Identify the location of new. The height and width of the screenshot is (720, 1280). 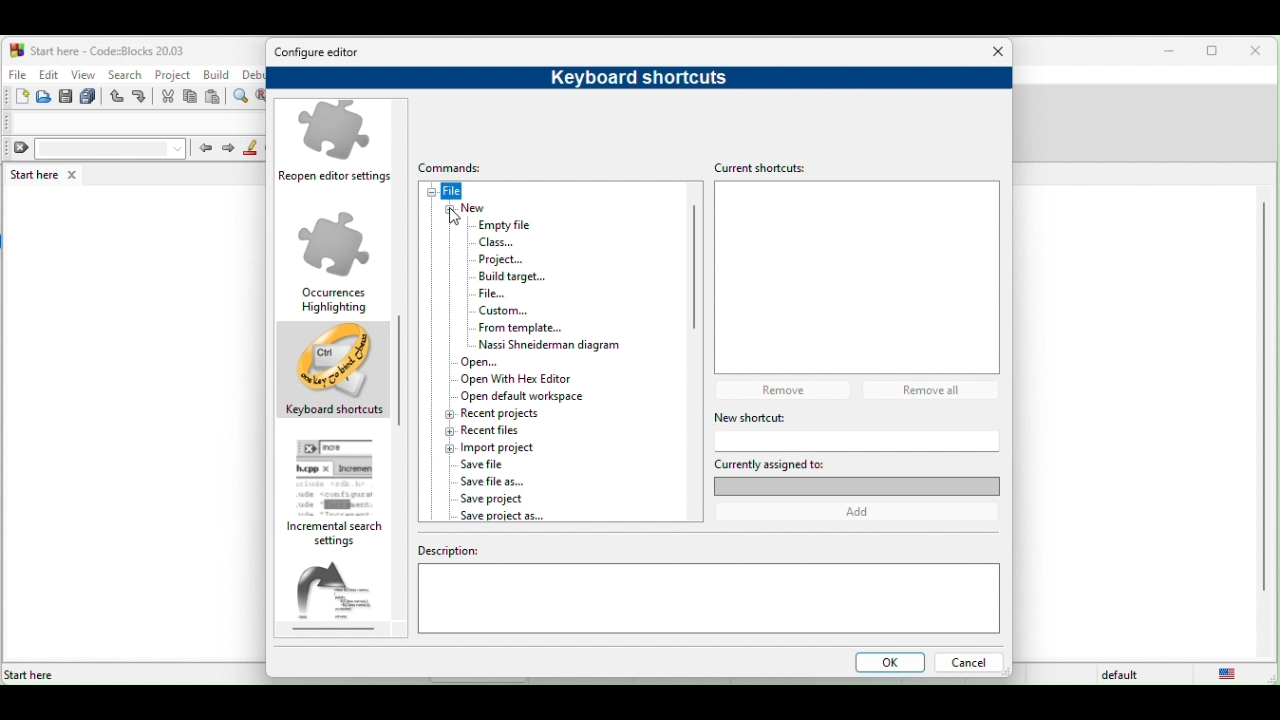
(474, 208).